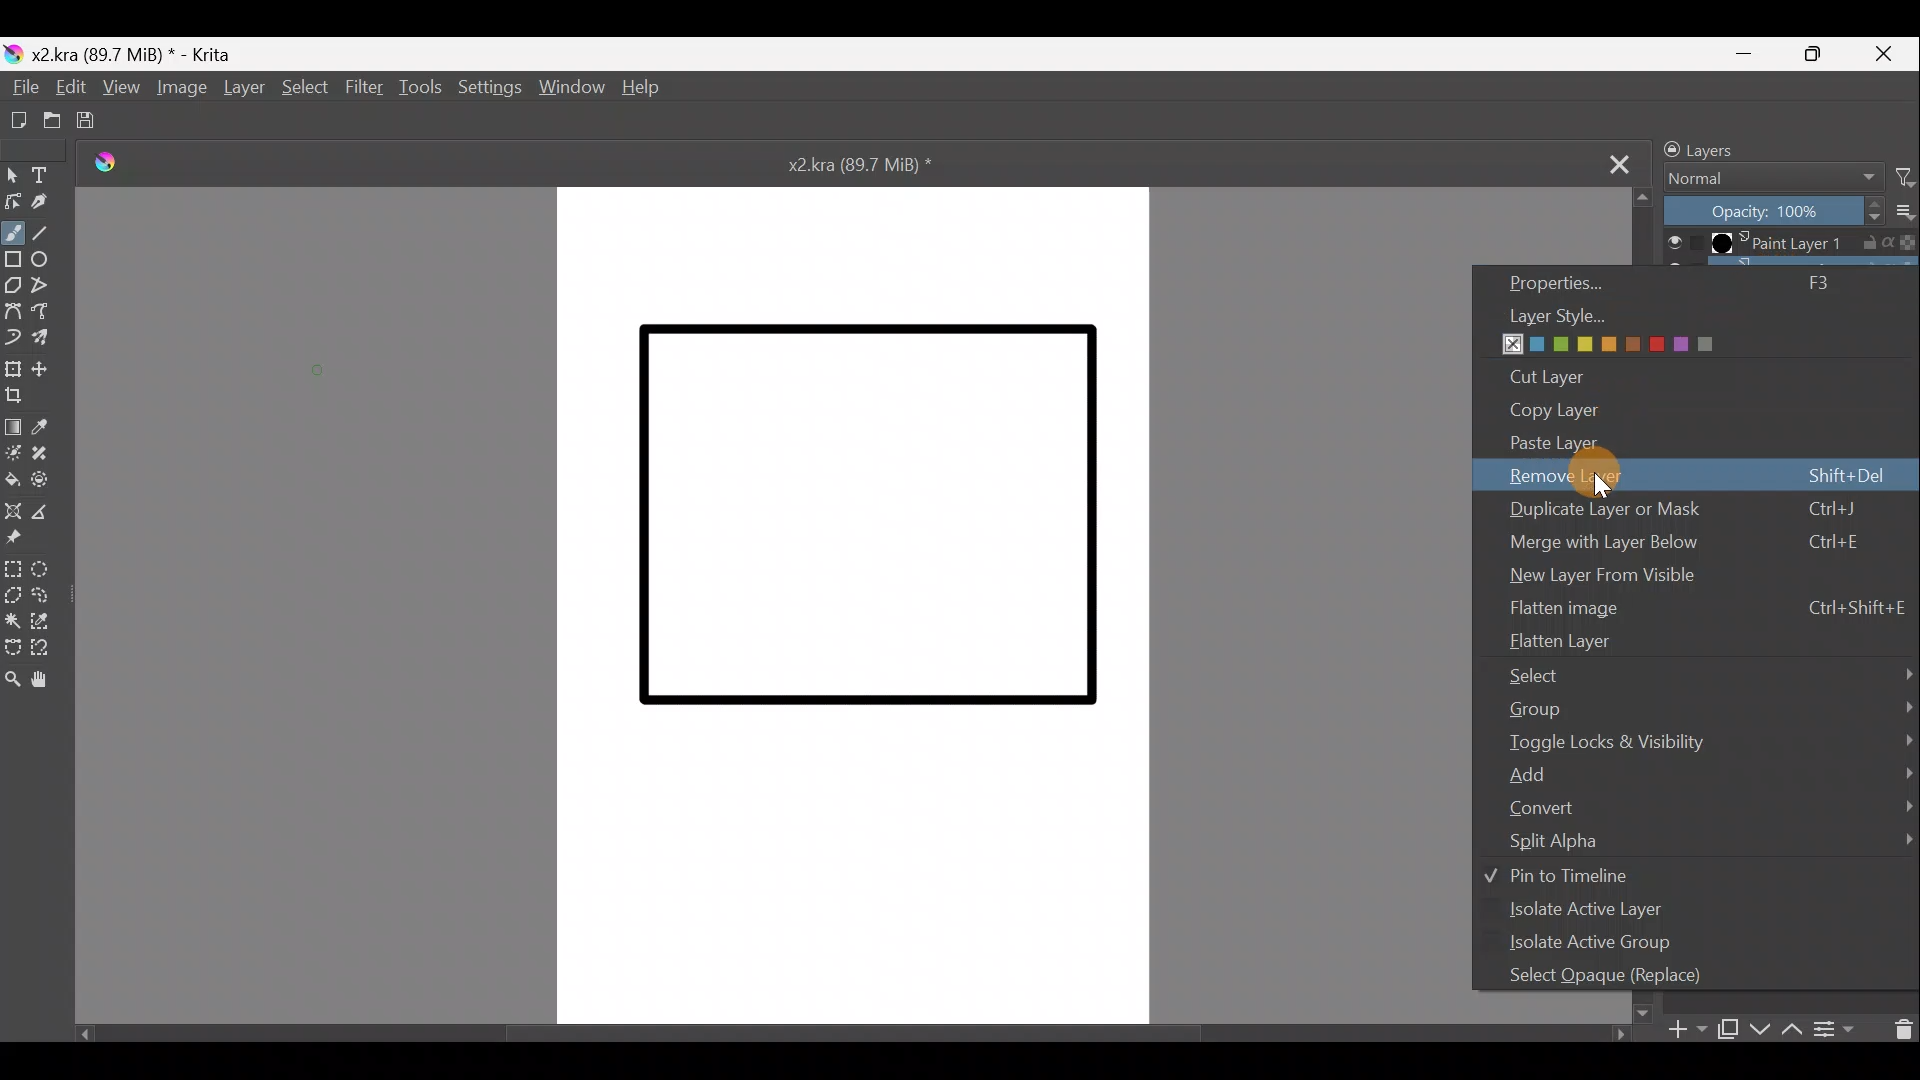  What do you see at coordinates (12, 287) in the screenshot?
I see `Polygon tool` at bounding box center [12, 287].